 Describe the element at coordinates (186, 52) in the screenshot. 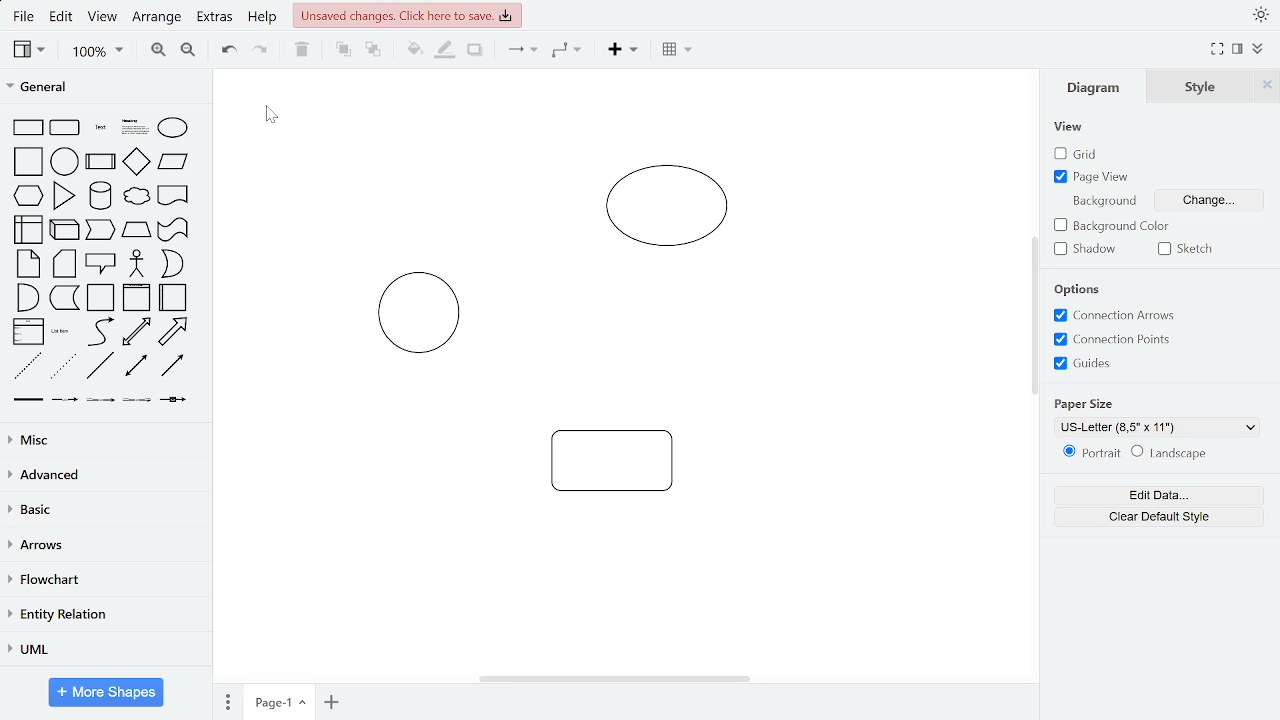

I see `zoom out` at that location.